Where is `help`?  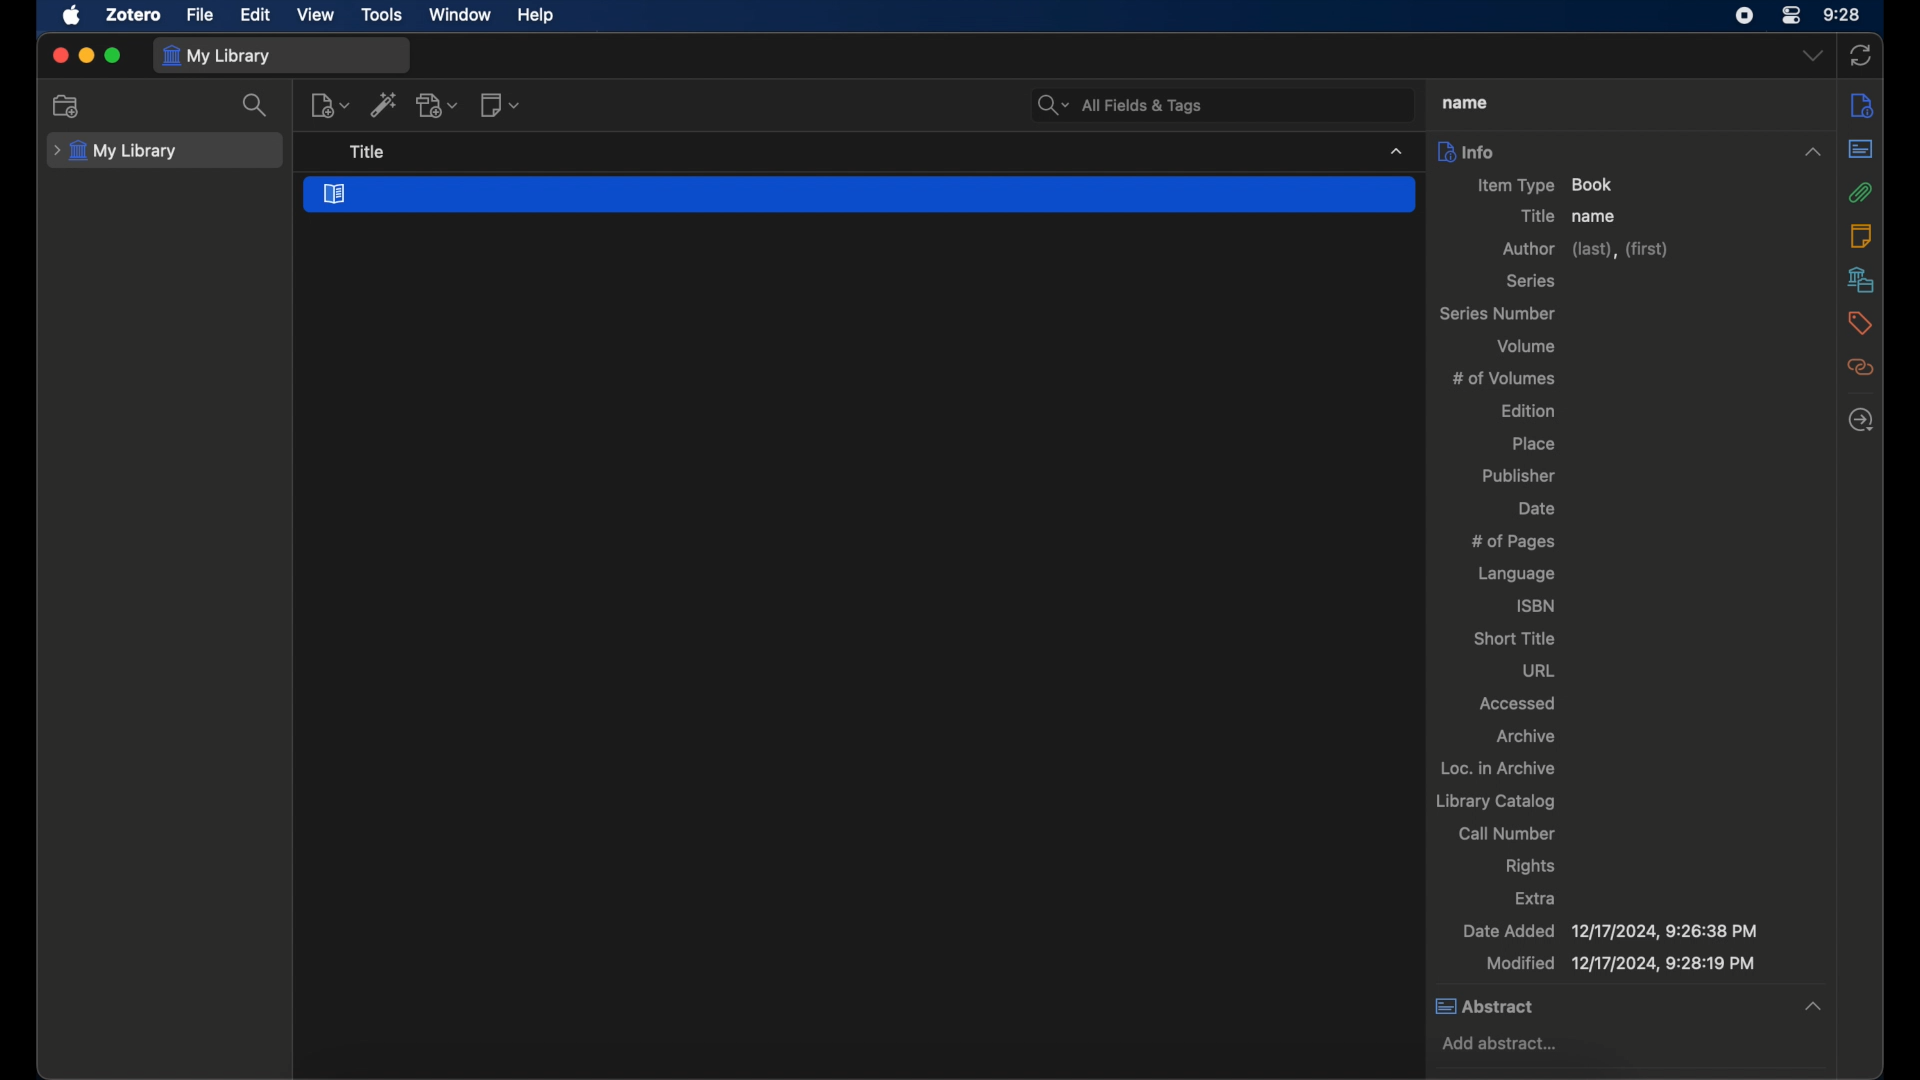
help is located at coordinates (536, 15).